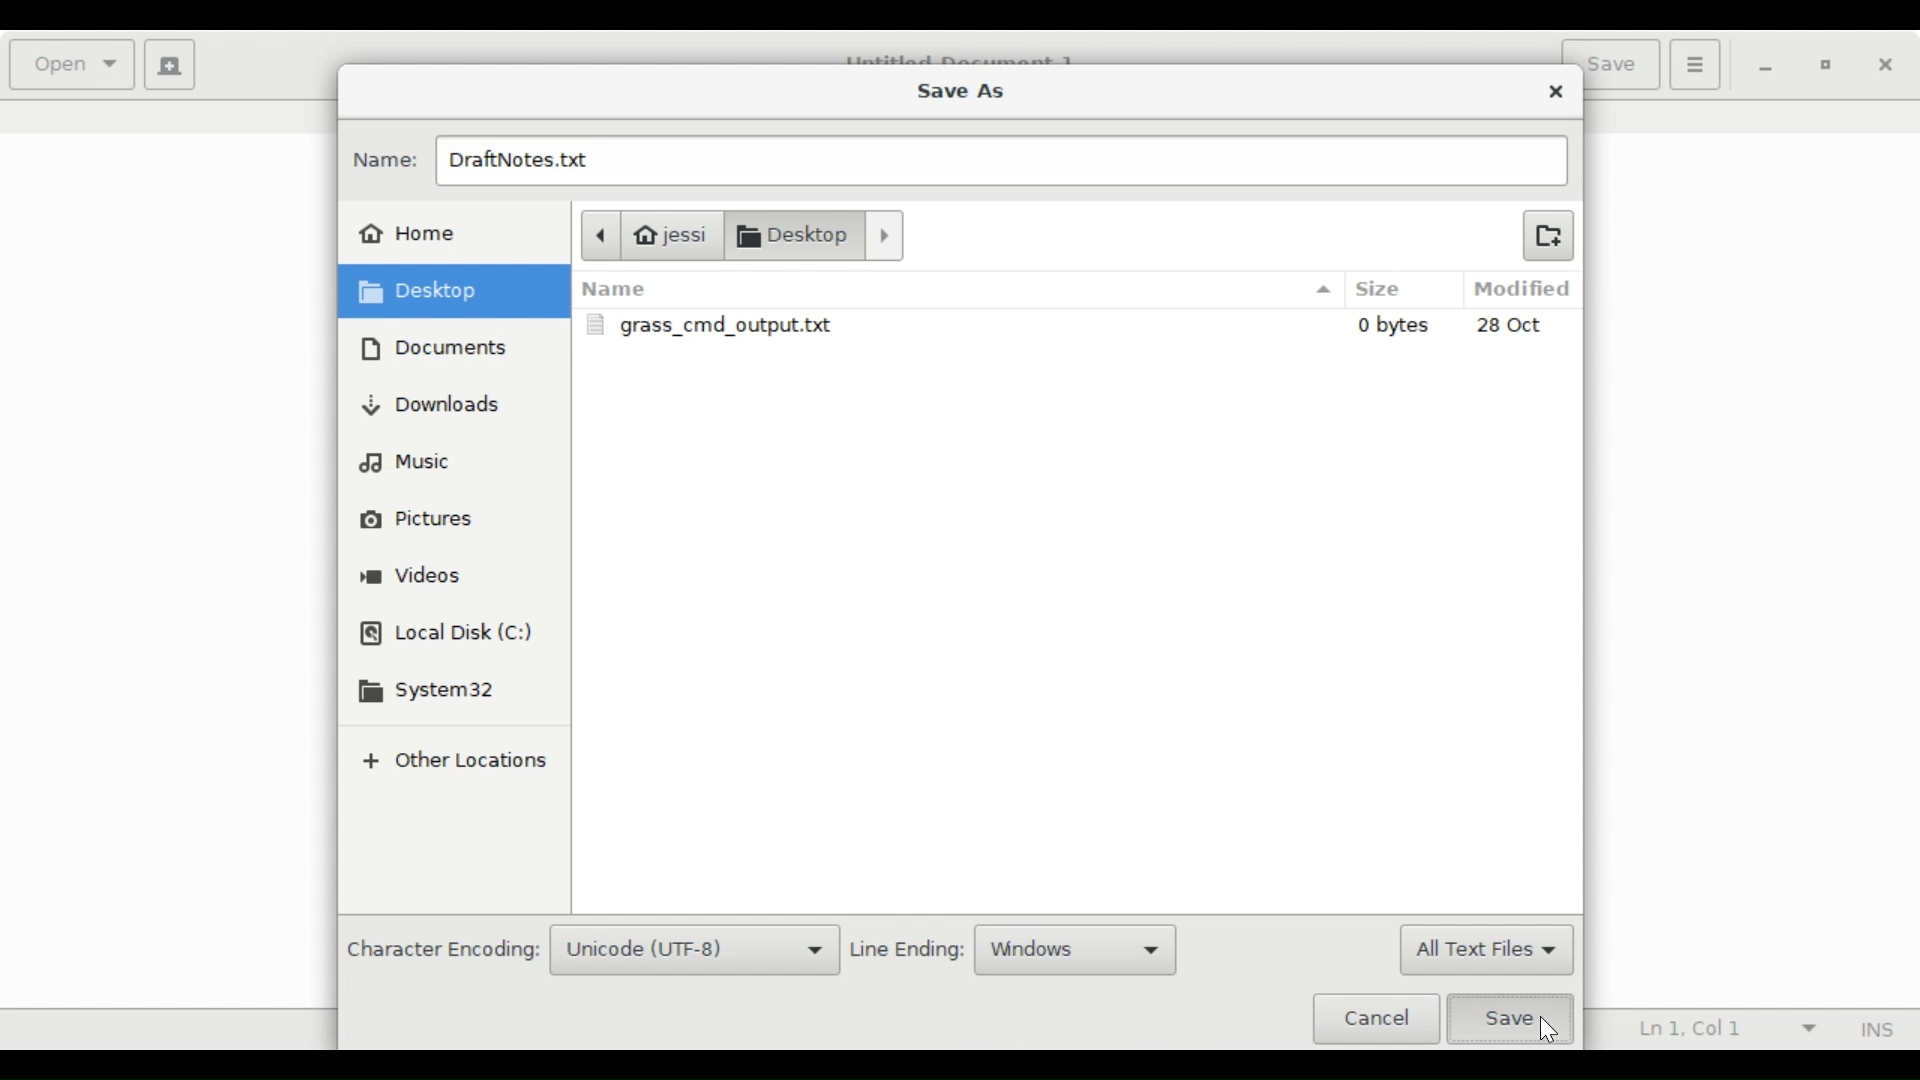 This screenshot has height=1080, width=1920. I want to click on minimize, so click(1769, 67).